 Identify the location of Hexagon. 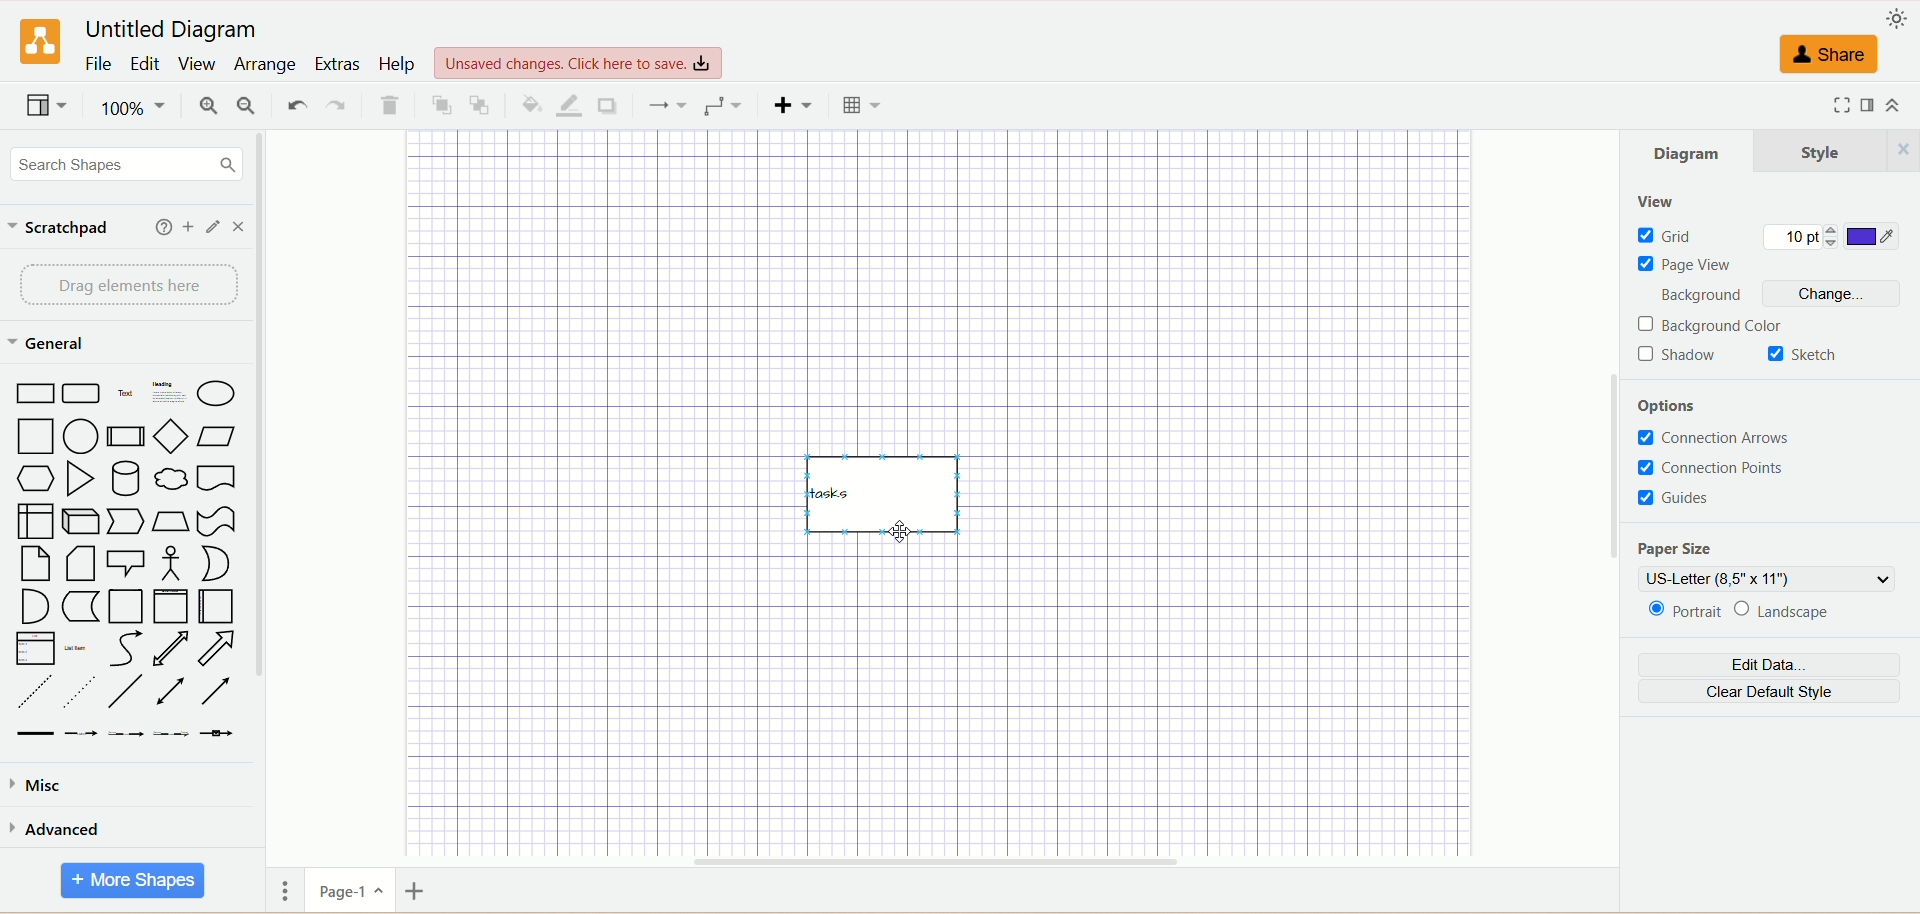
(36, 480).